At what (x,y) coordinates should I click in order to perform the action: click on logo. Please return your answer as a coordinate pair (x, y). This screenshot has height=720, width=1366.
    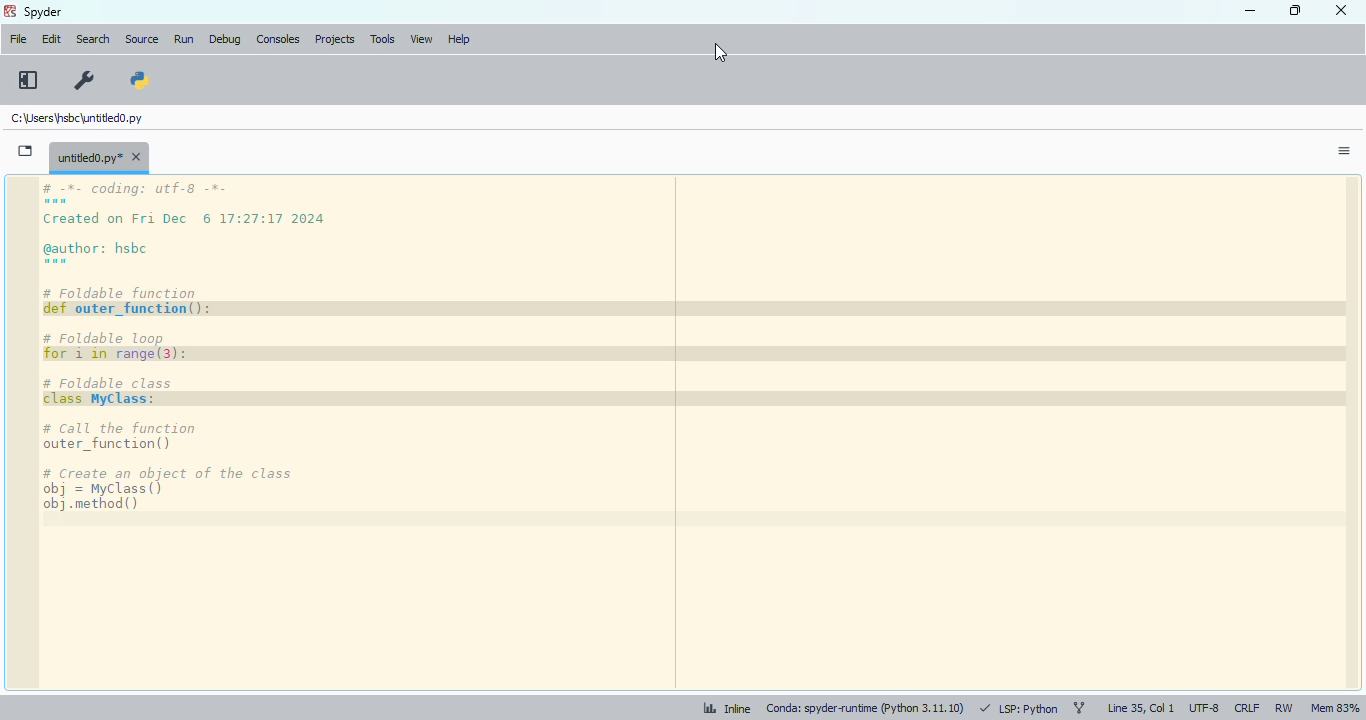
    Looking at the image, I should click on (10, 11).